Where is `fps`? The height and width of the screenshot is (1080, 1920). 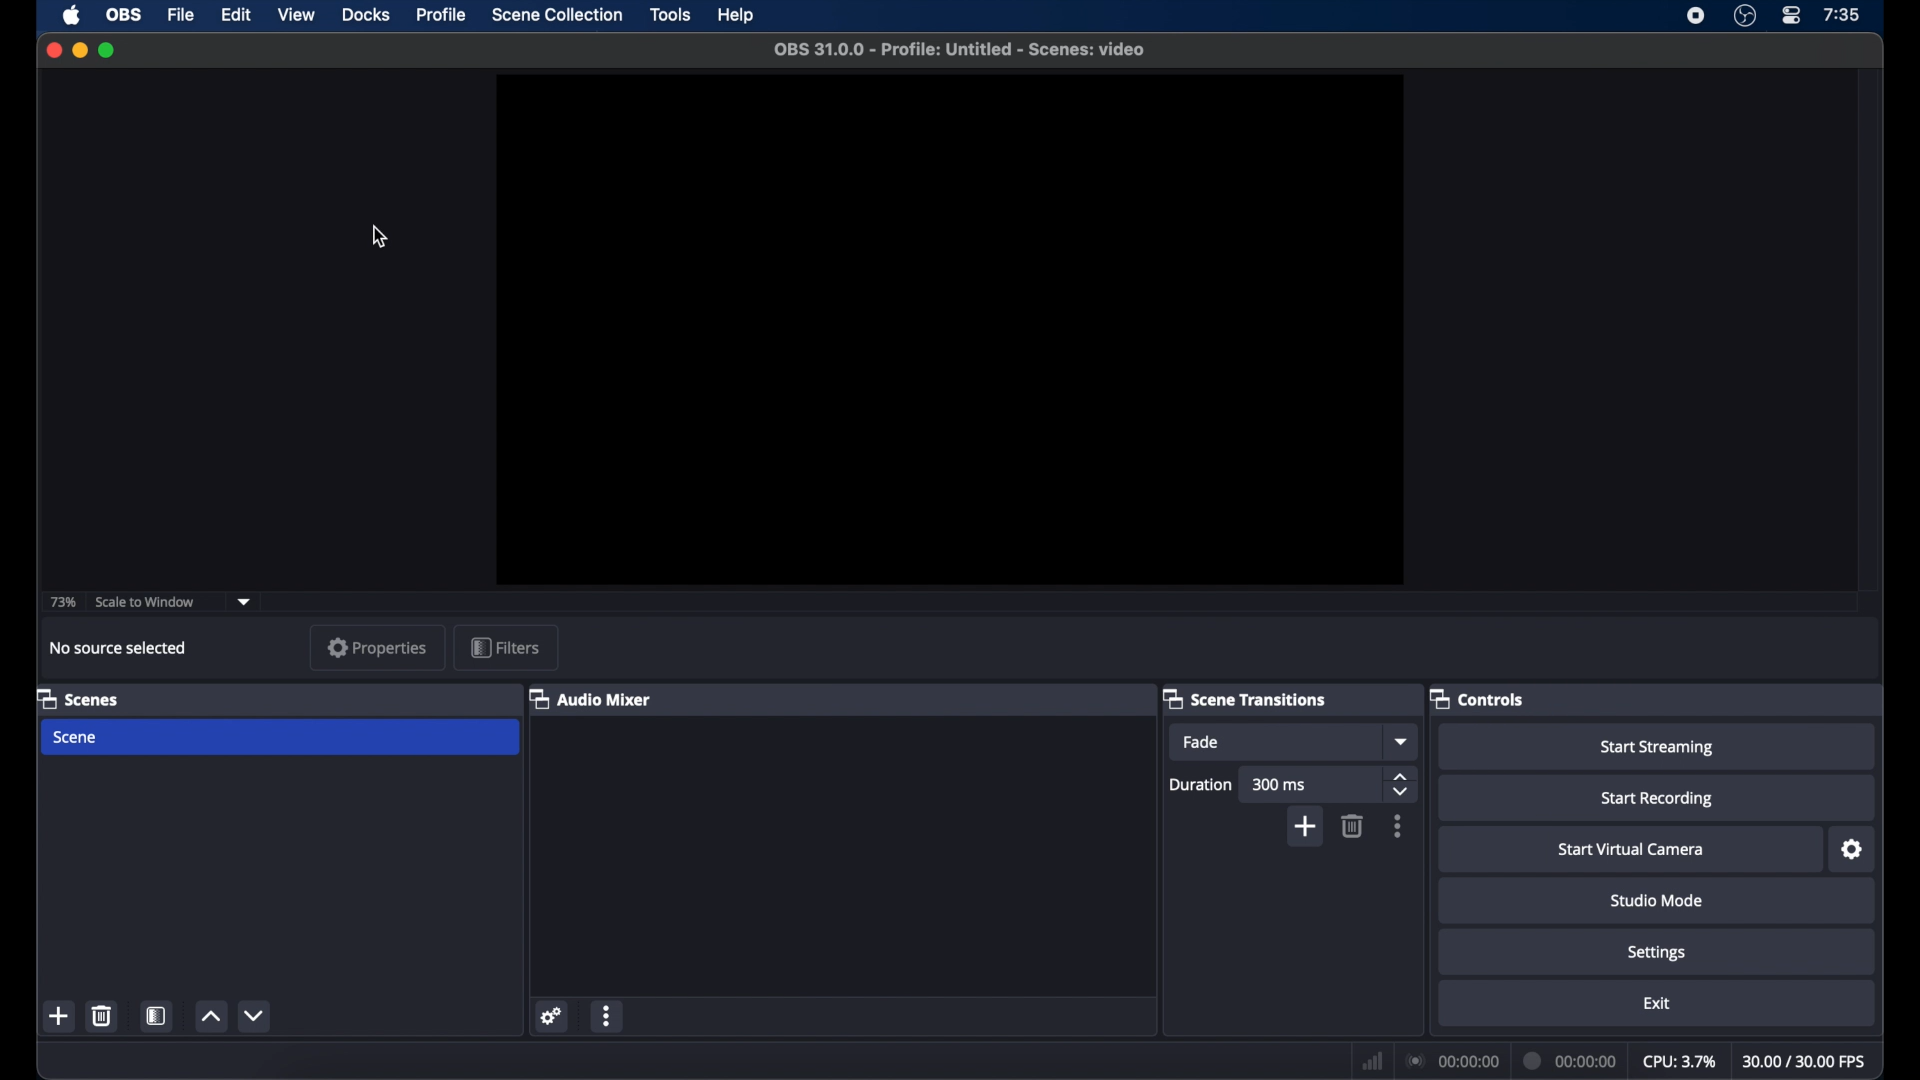 fps is located at coordinates (1806, 1062).